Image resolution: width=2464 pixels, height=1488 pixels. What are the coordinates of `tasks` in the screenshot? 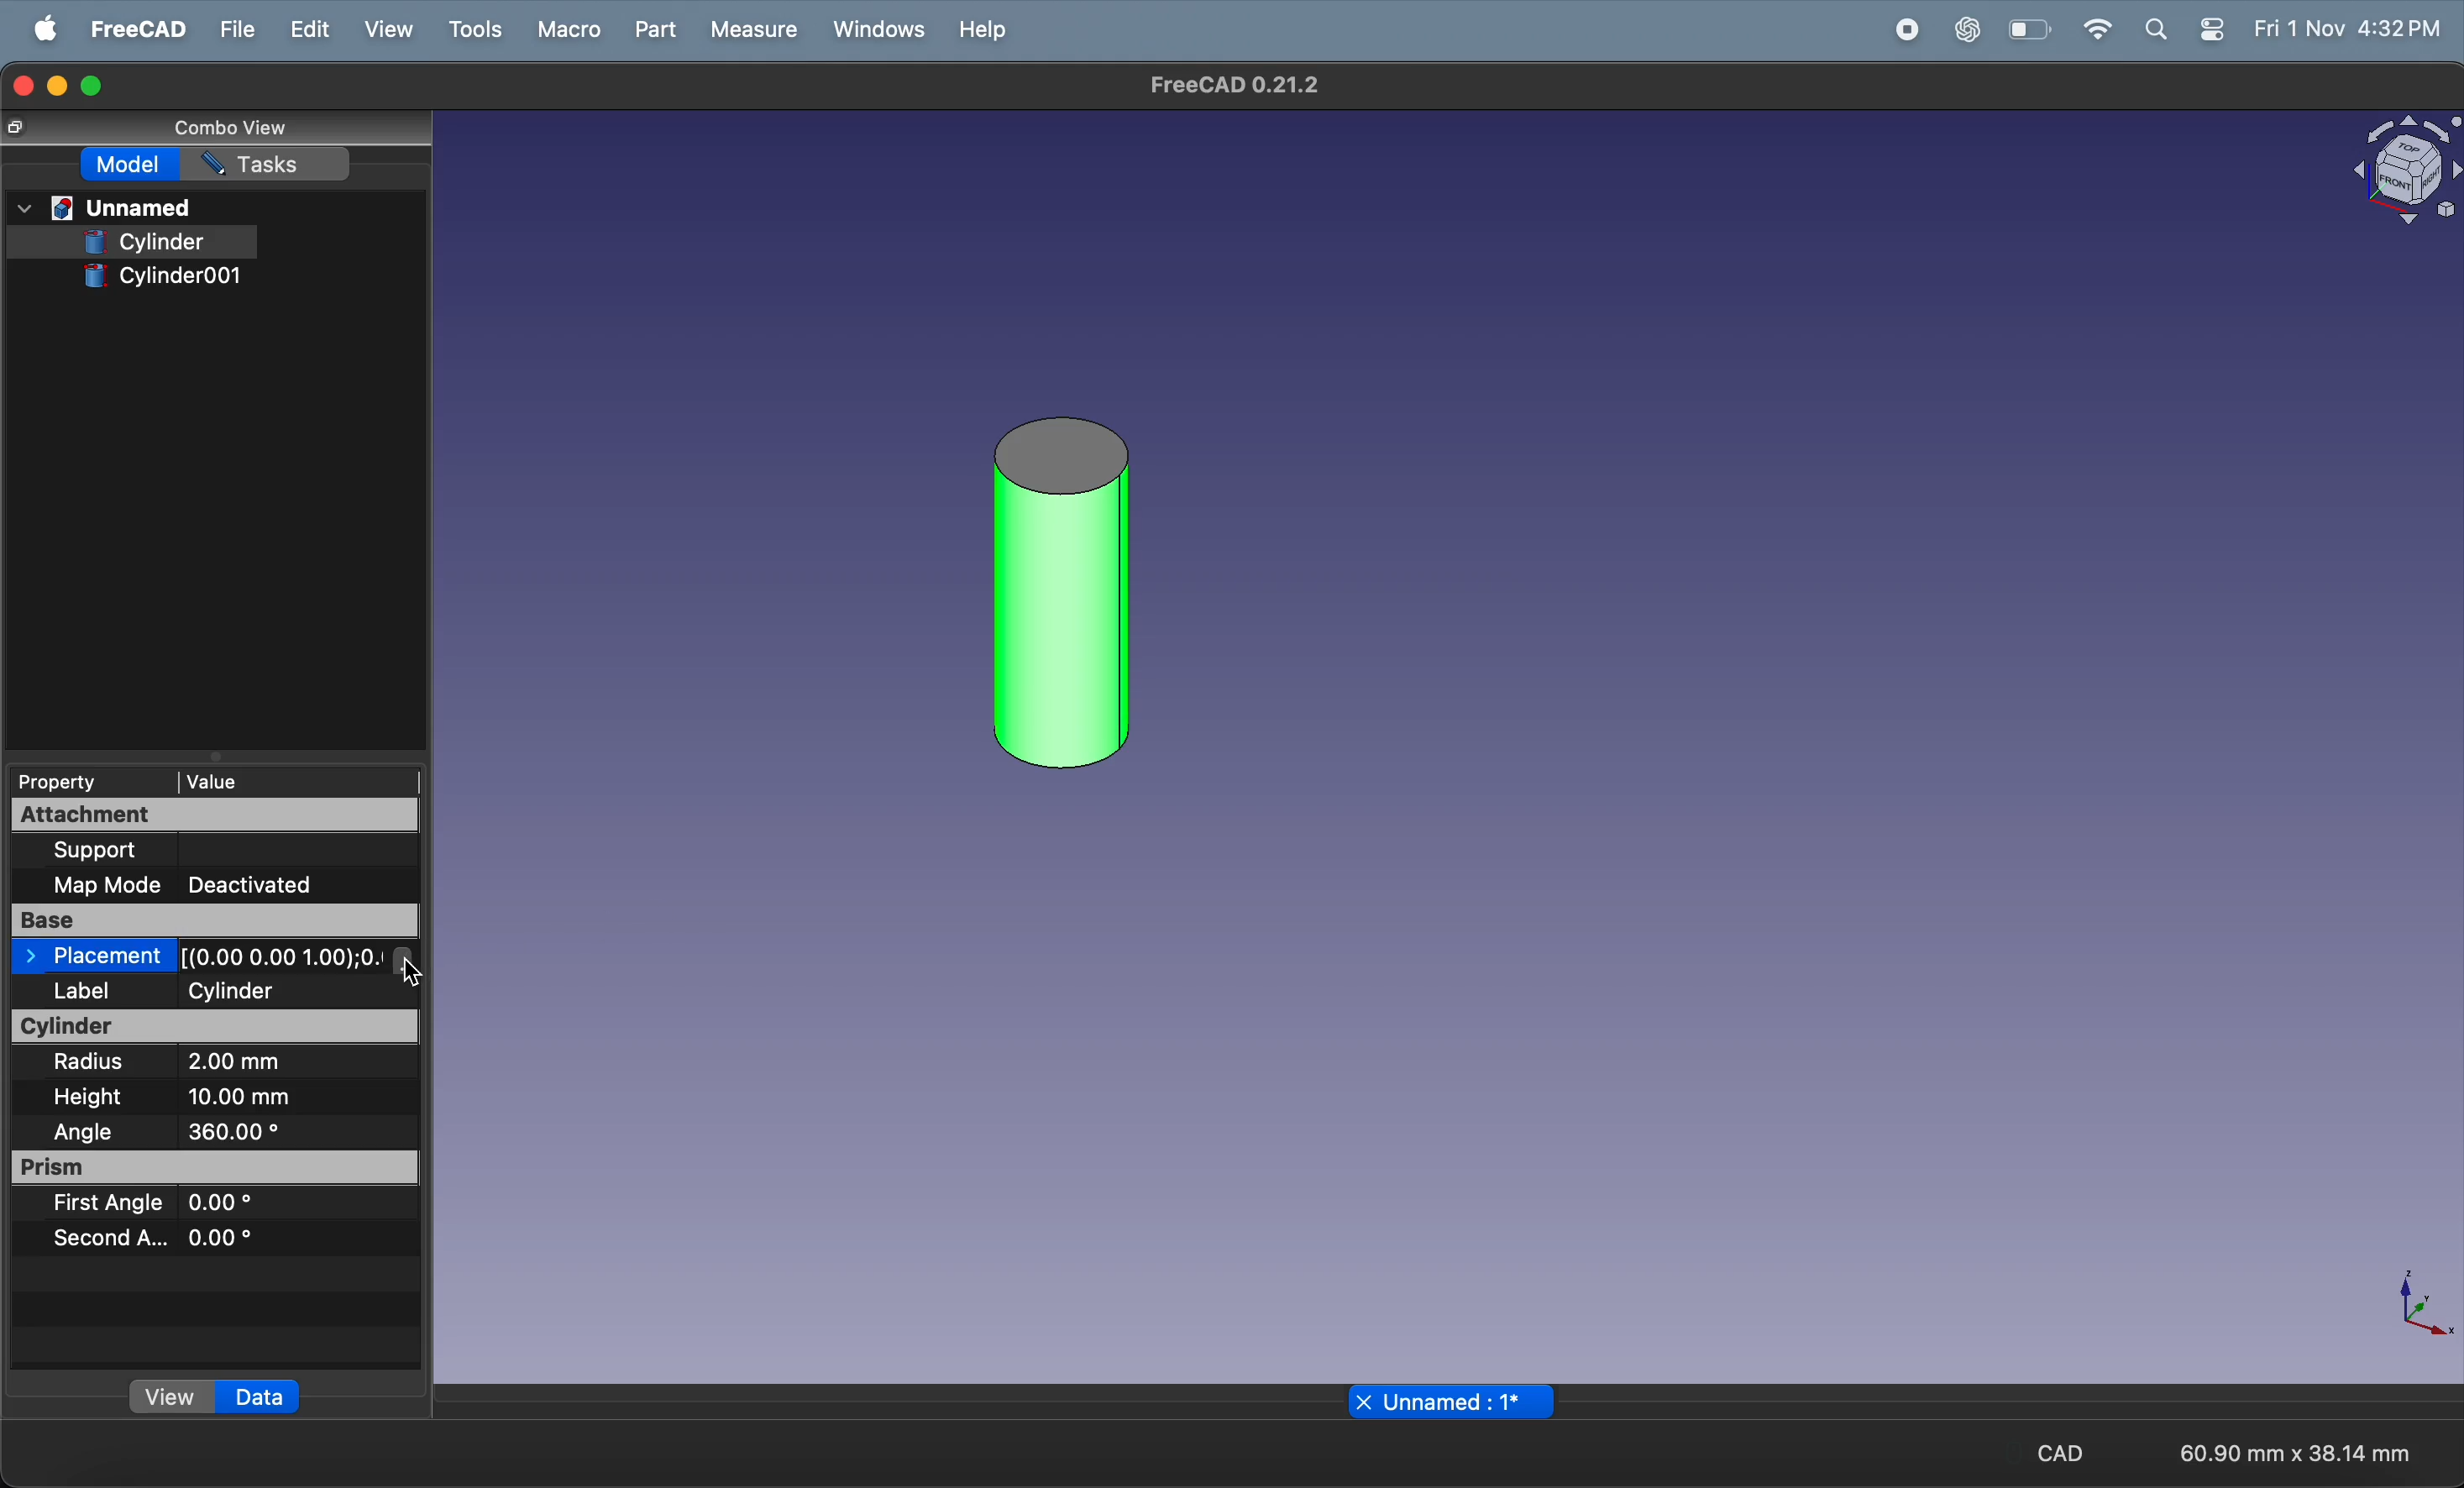 It's located at (270, 163).